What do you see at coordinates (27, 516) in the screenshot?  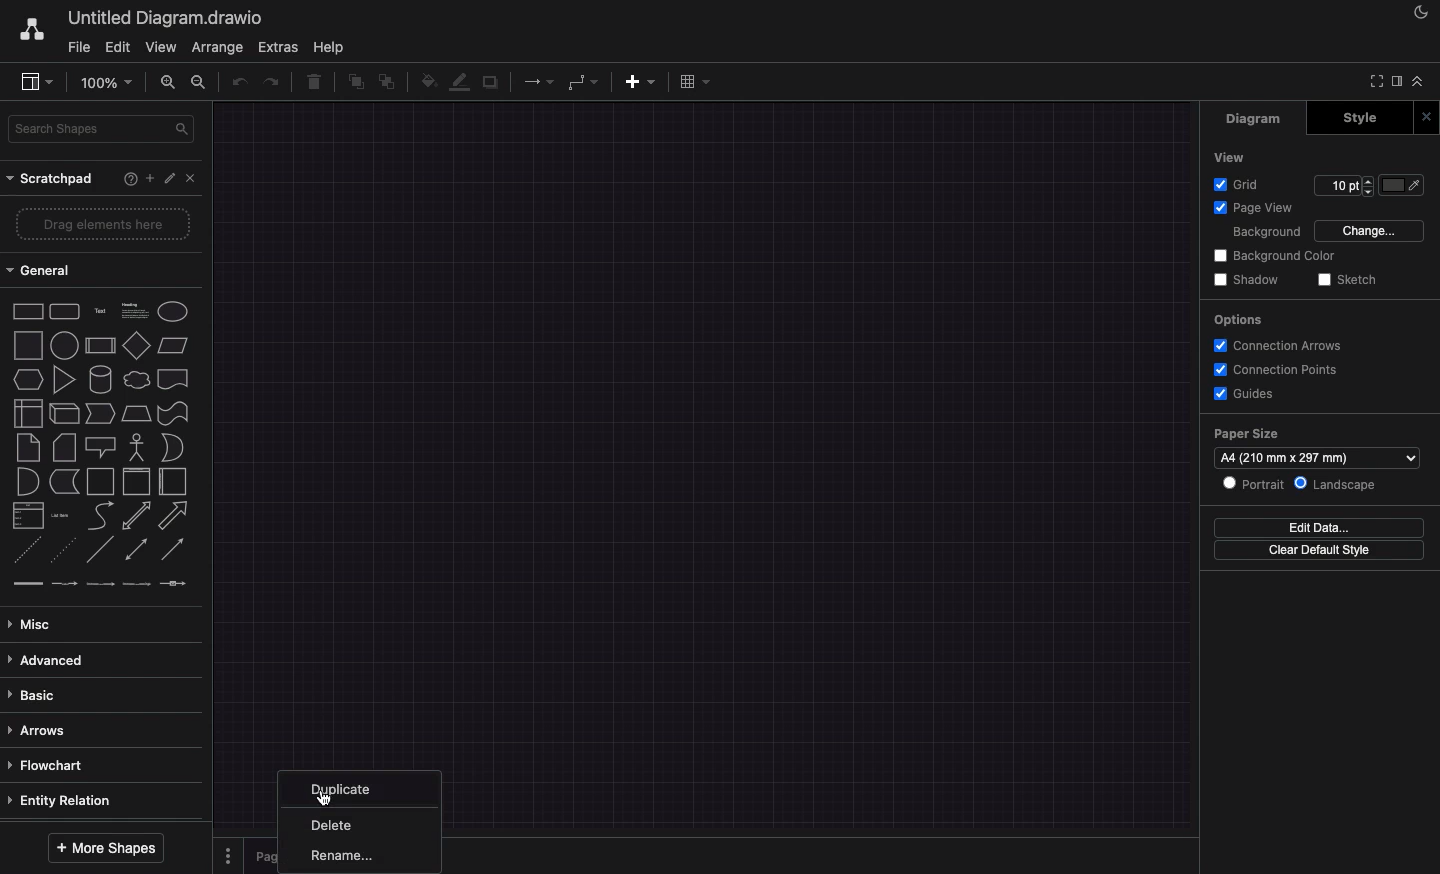 I see `list` at bounding box center [27, 516].